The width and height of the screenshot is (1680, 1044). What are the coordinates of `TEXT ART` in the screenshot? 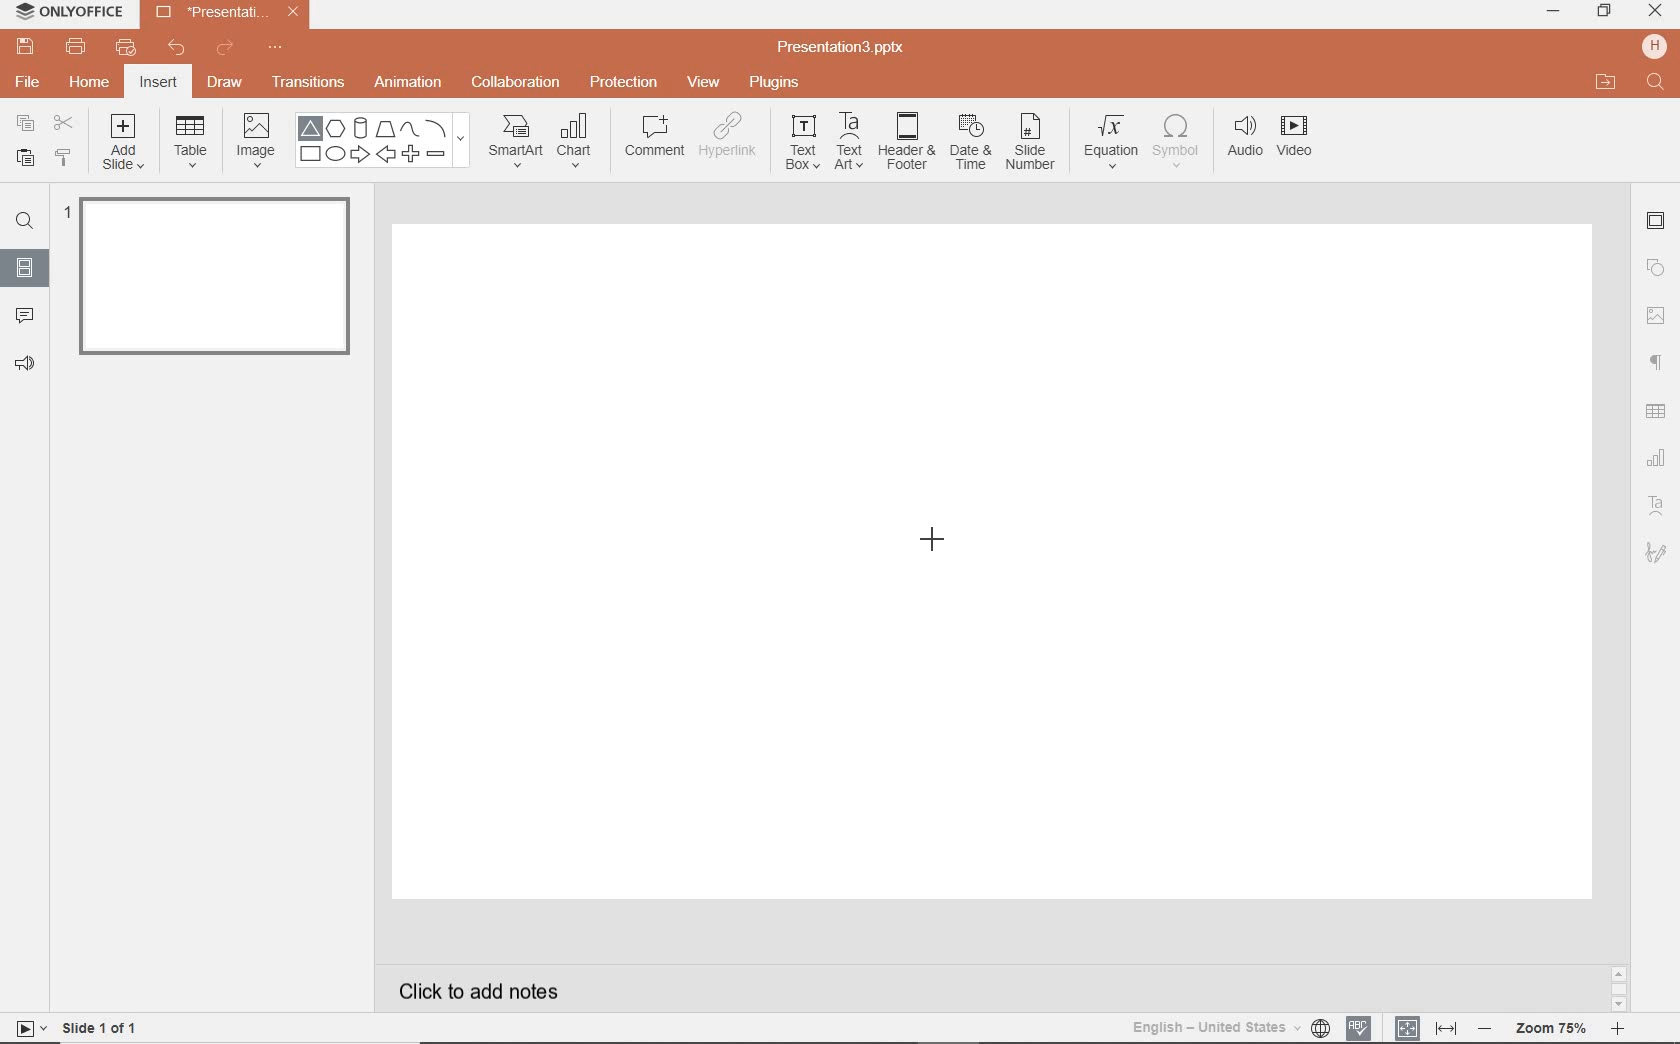 It's located at (847, 143).